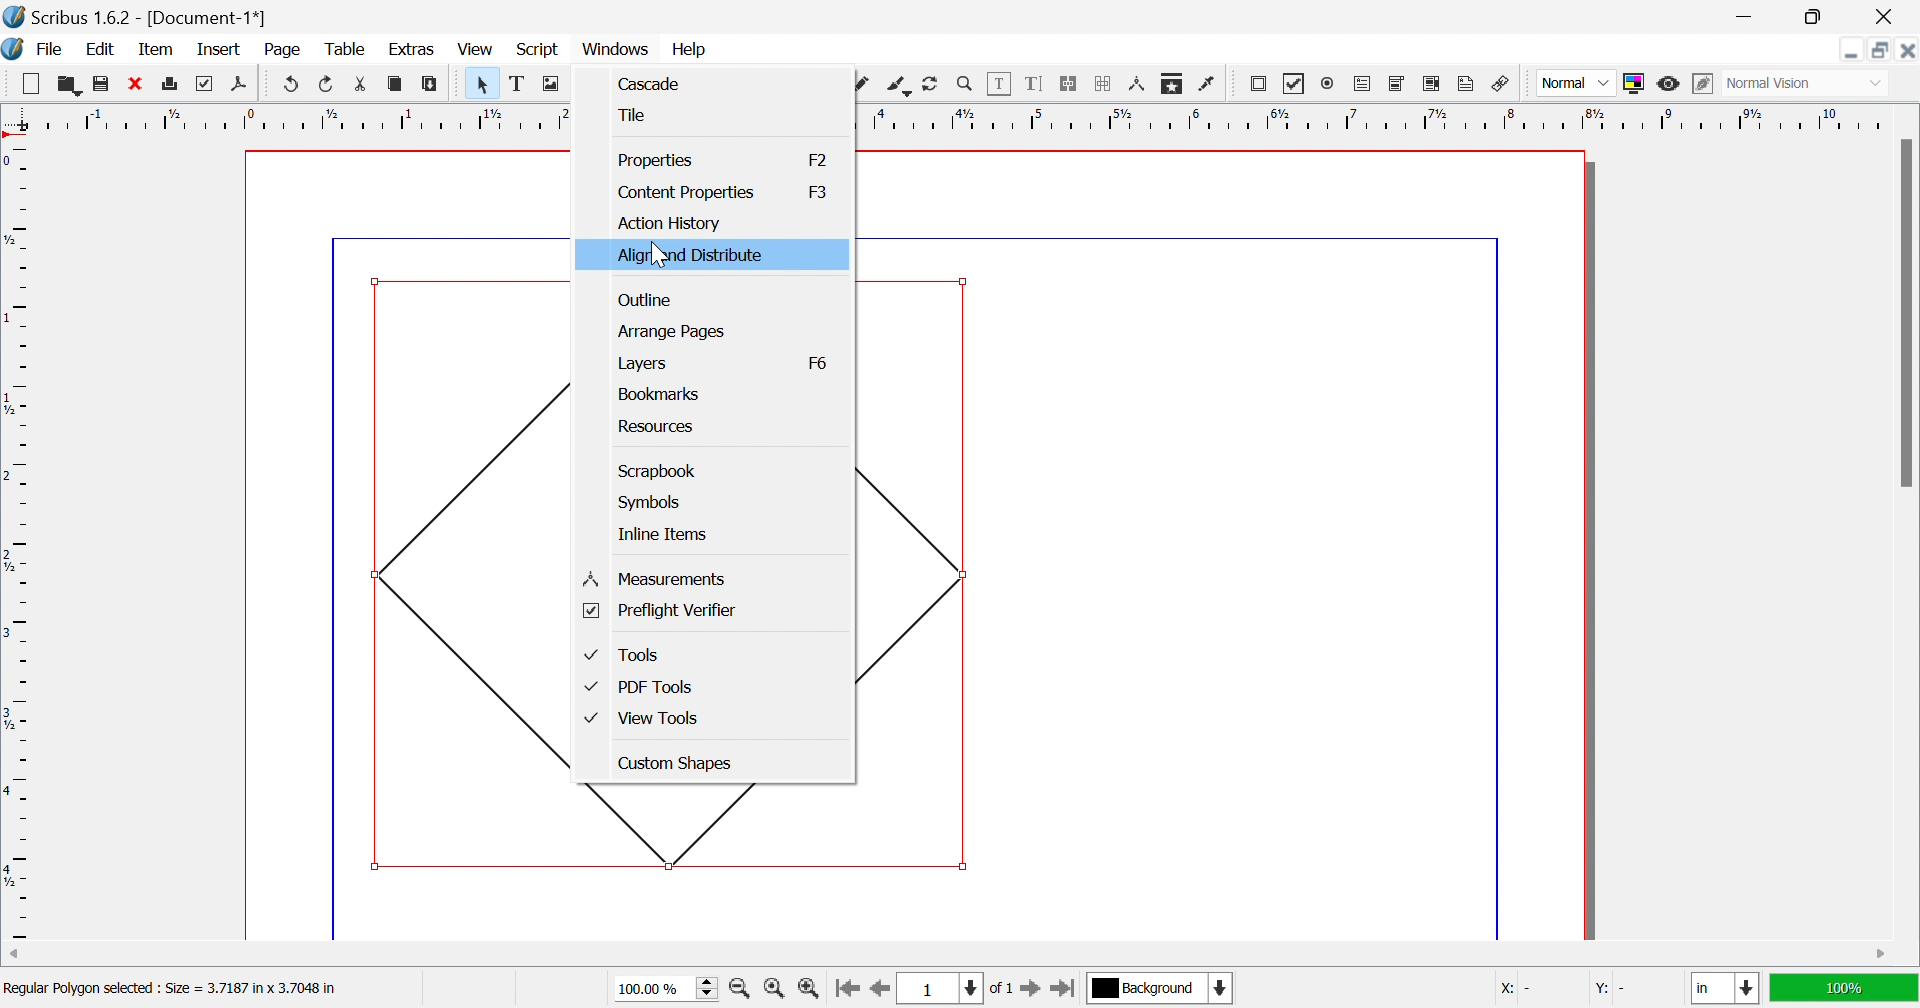 This screenshot has width=1920, height=1008. What do you see at coordinates (623, 655) in the screenshot?
I see `Tools` at bounding box center [623, 655].